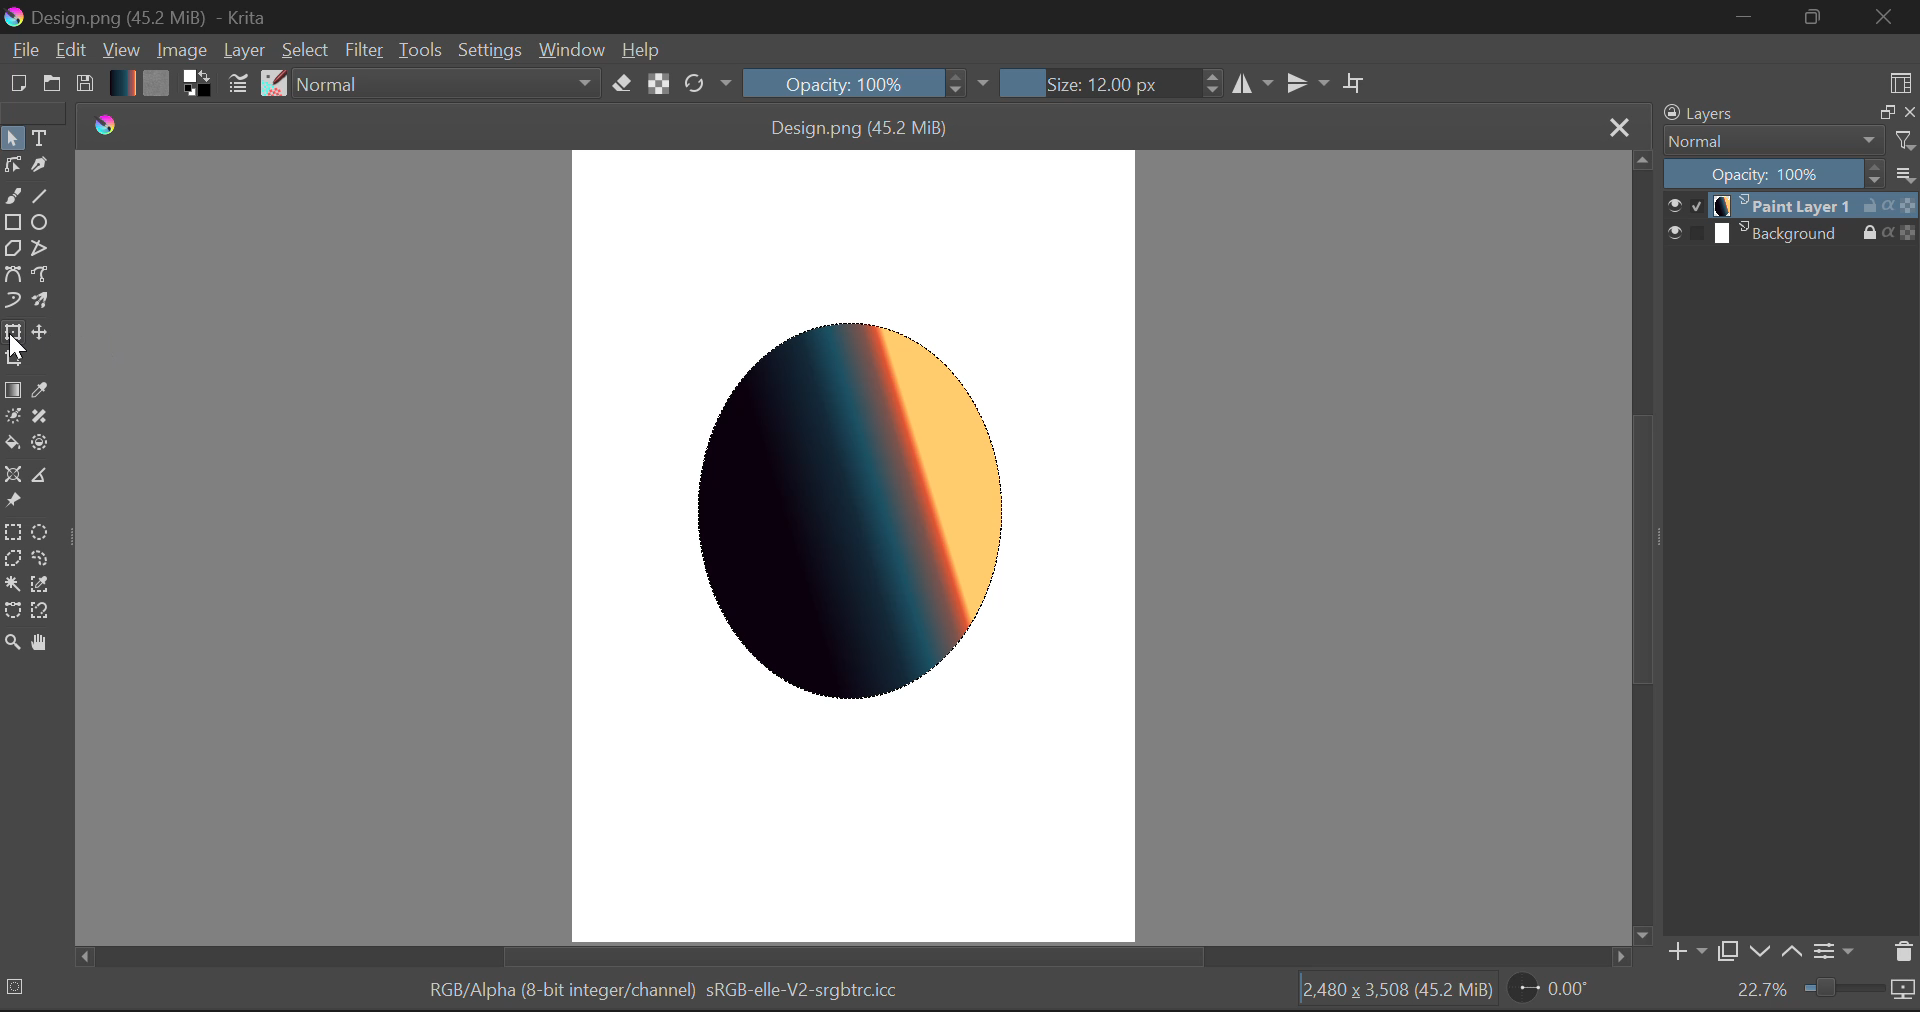 Image resolution: width=1920 pixels, height=1012 pixels. What do you see at coordinates (12, 251) in the screenshot?
I see `Polygon` at bounding box center [12, 251].